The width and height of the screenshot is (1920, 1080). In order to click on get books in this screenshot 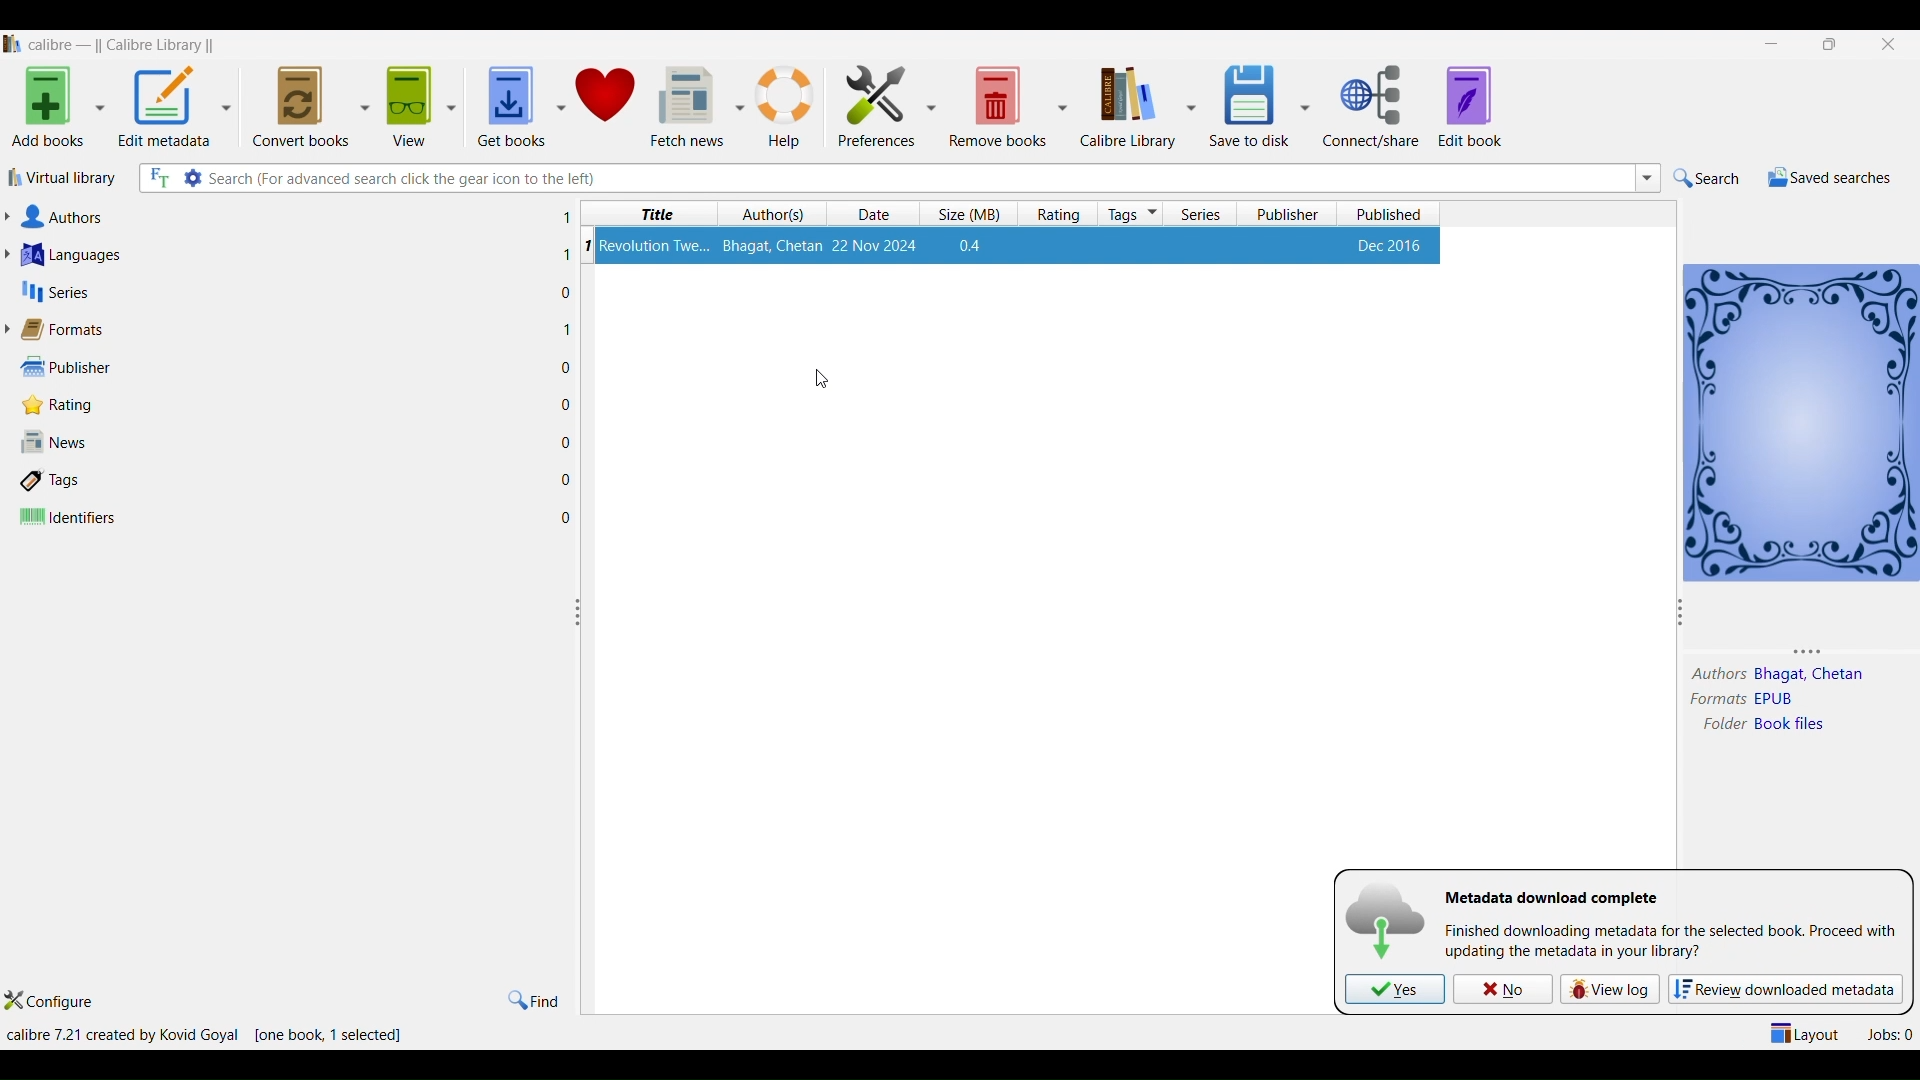, I will do `click(507, 101)`.